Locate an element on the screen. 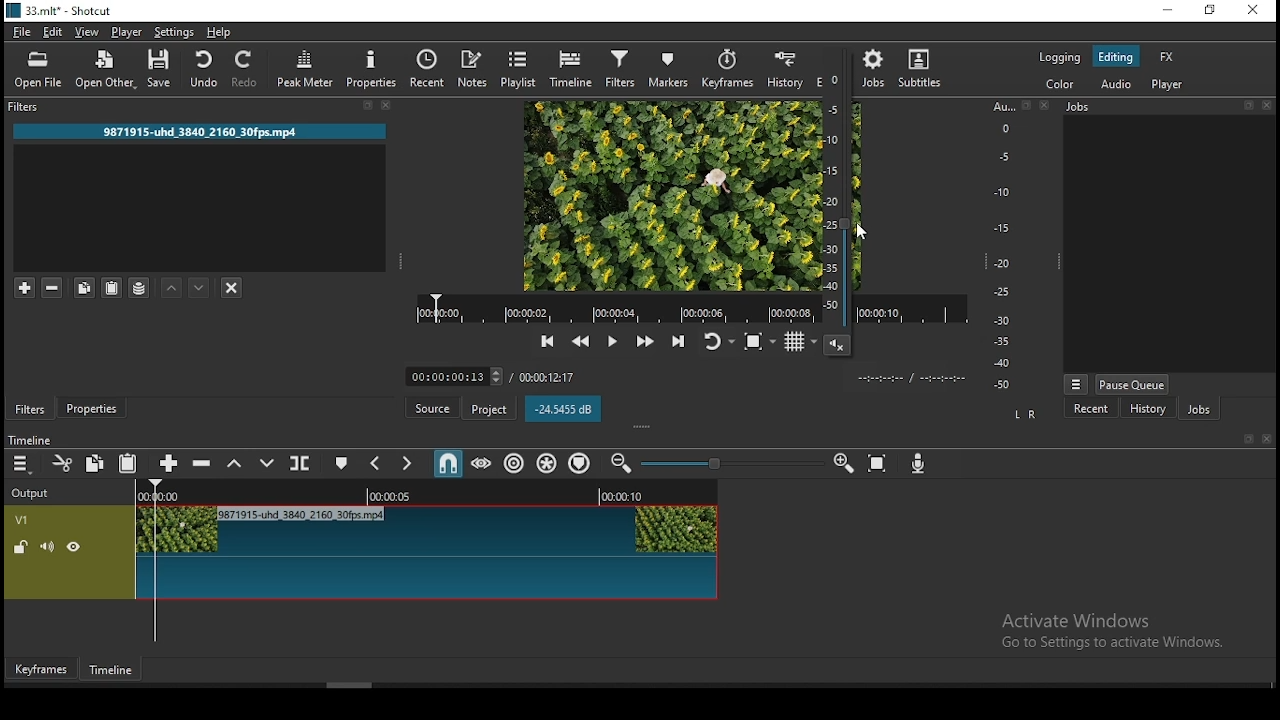 The height and width of the screenshot is (720, 1280). paste is located at coordinates (127, 462).